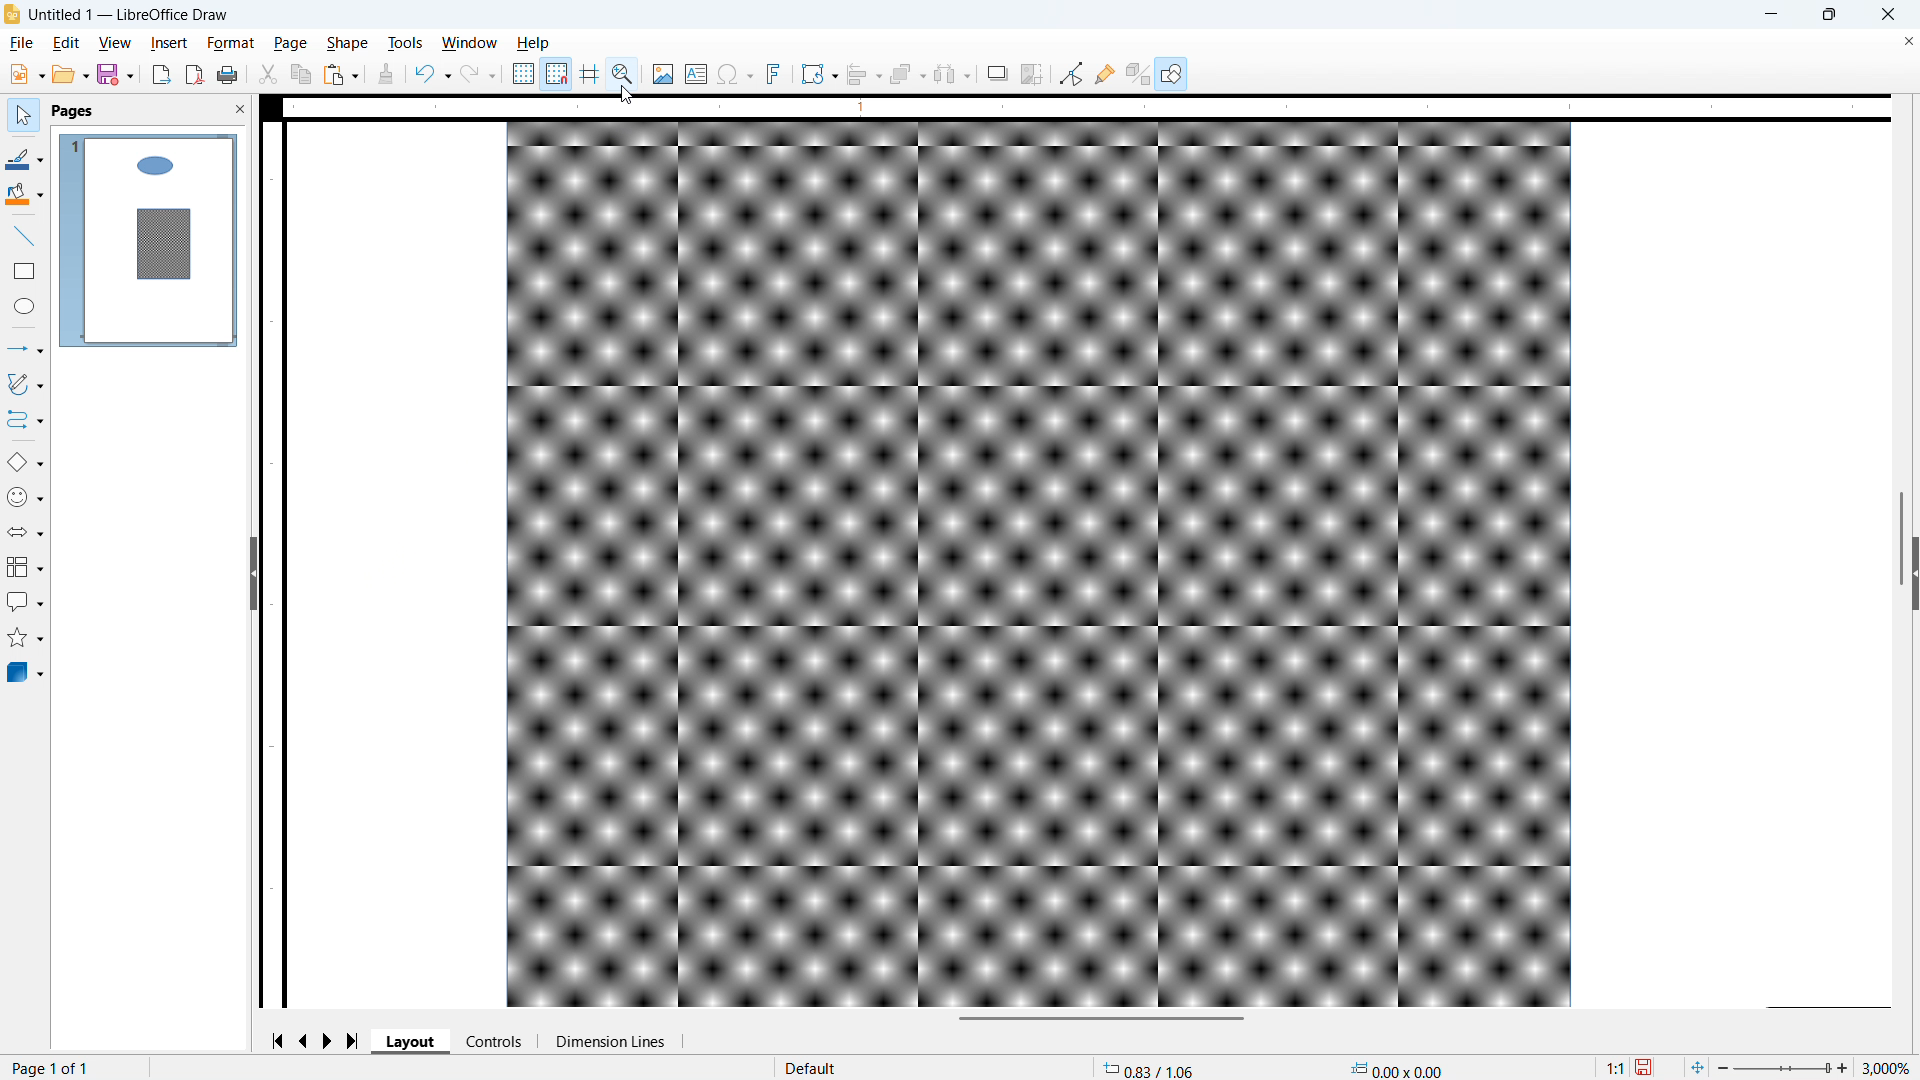  What do you see at coordinates (129, 15) in the screenshot?
I see `Document title ` at bounding box center [129, 15].